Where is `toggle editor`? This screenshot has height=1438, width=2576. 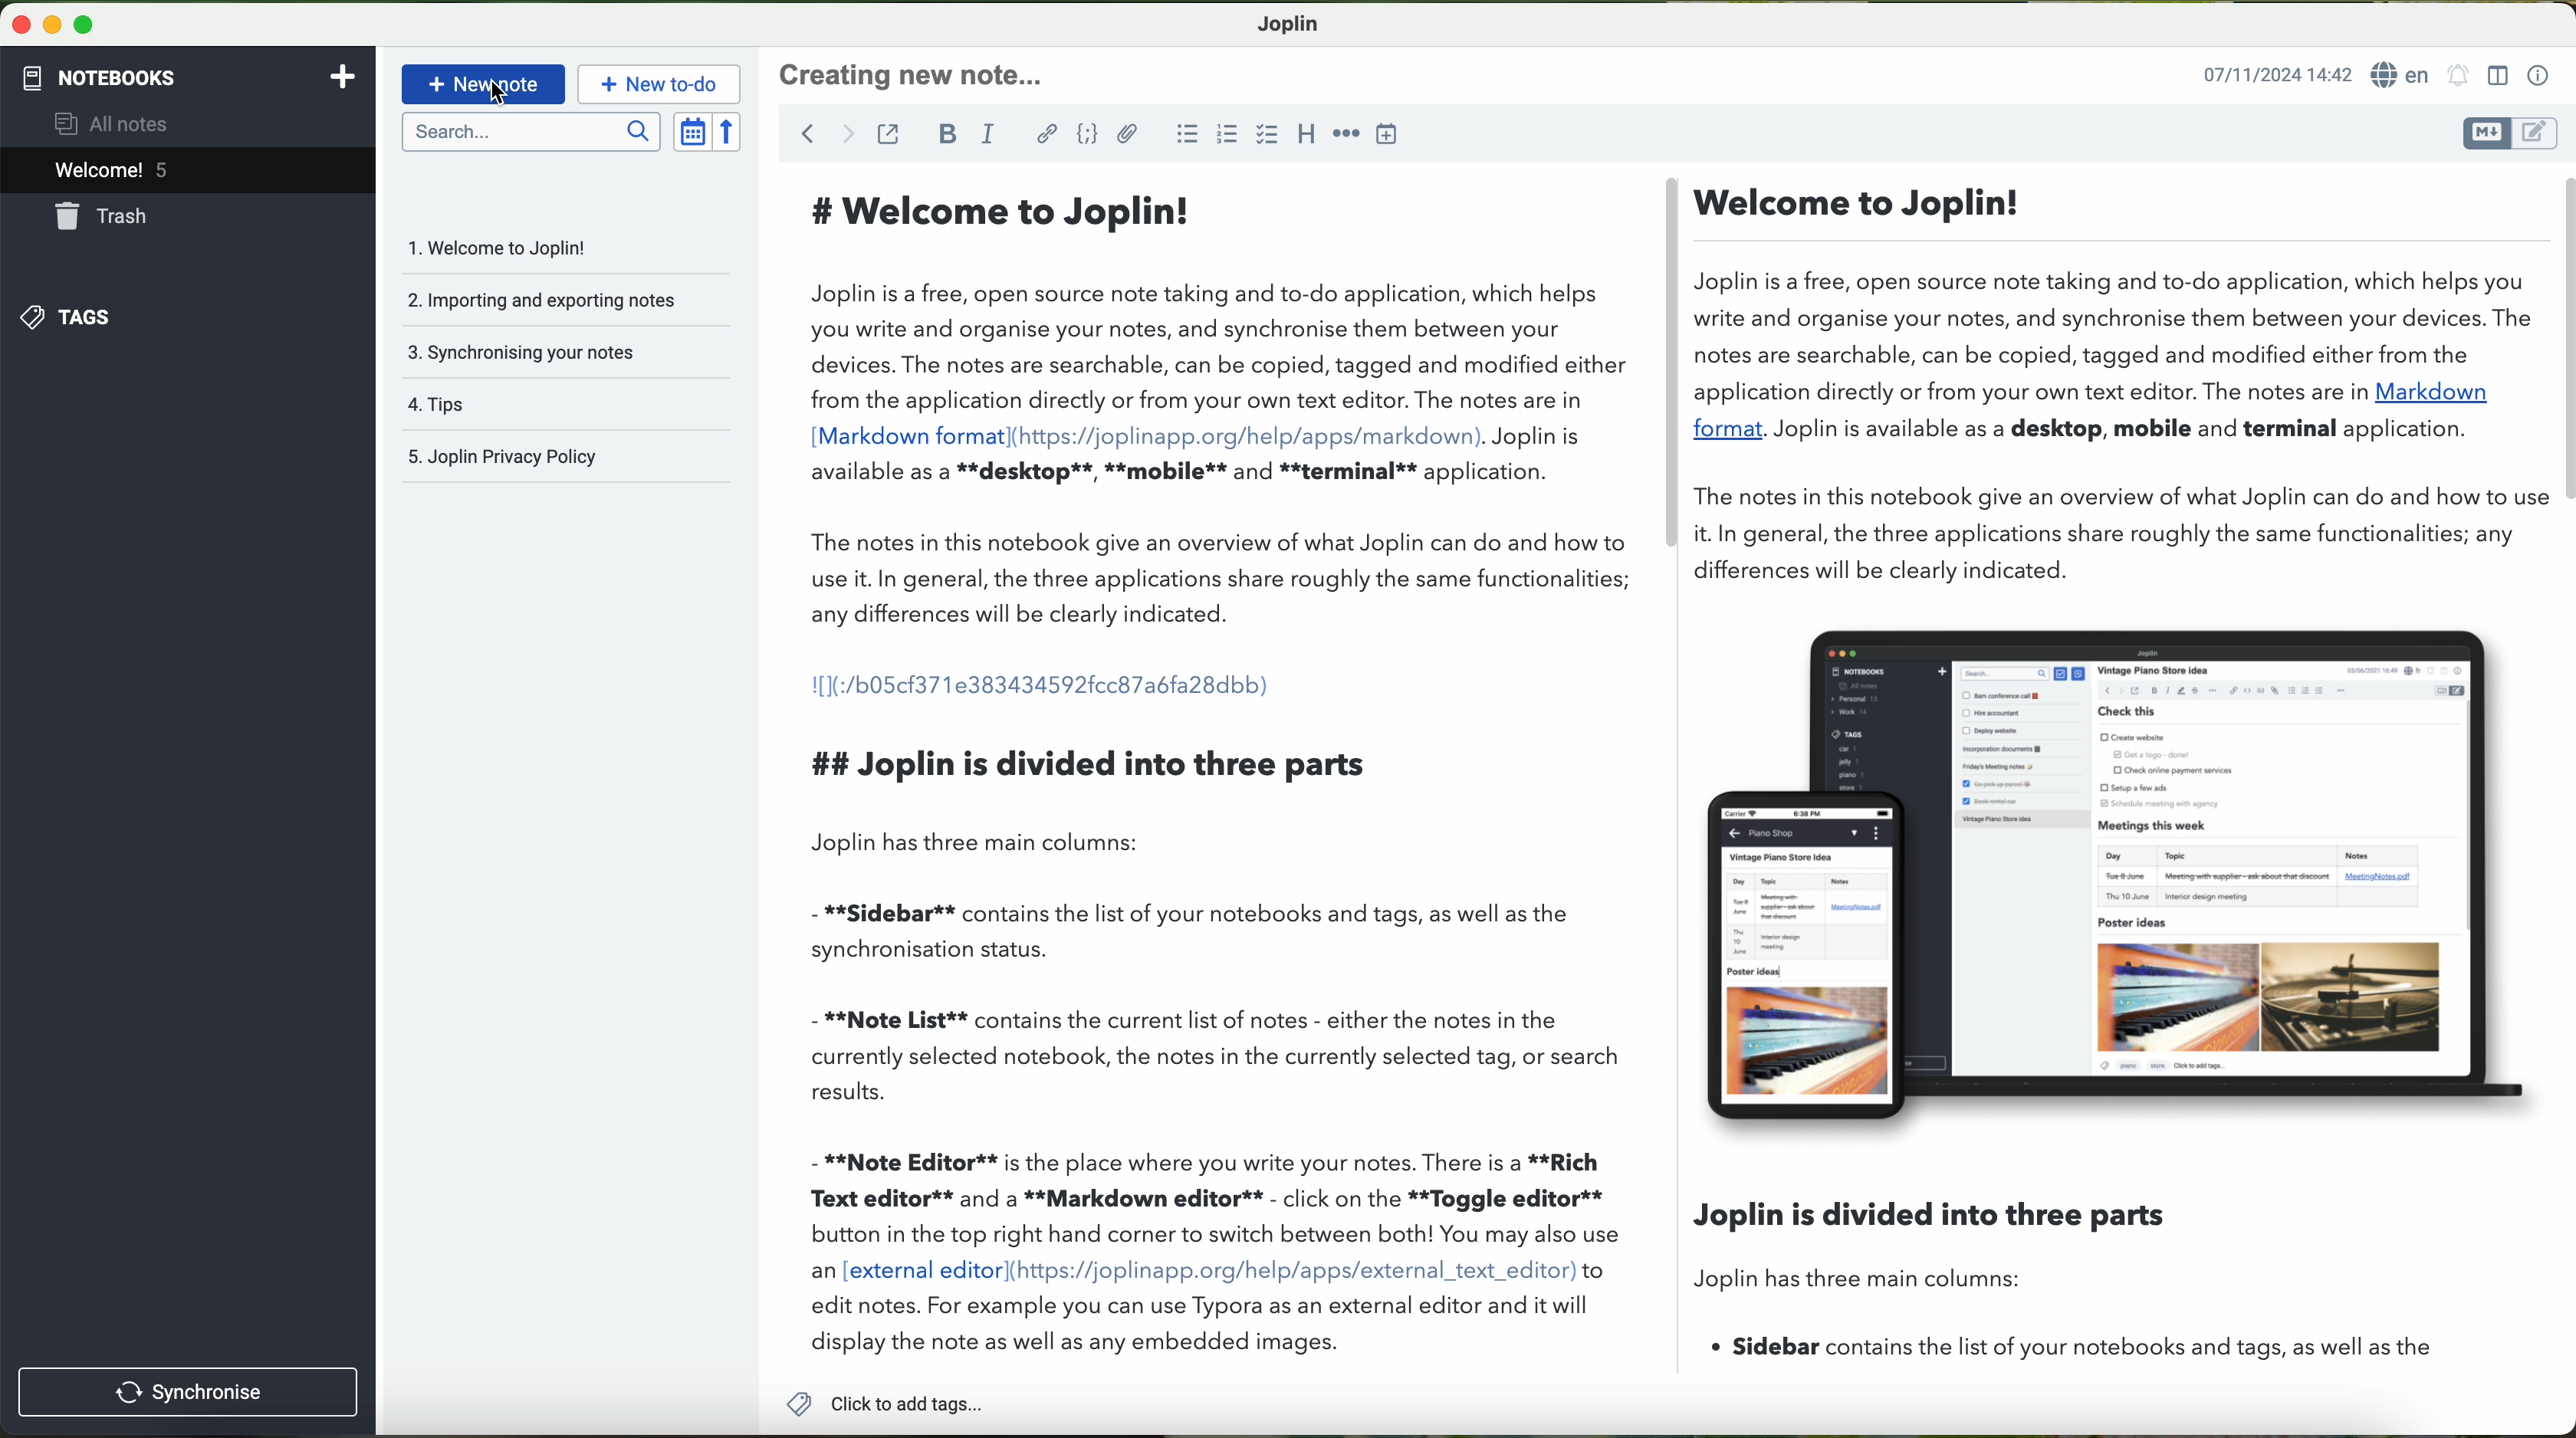
toggle editor is located at coordinates (2510, 132).